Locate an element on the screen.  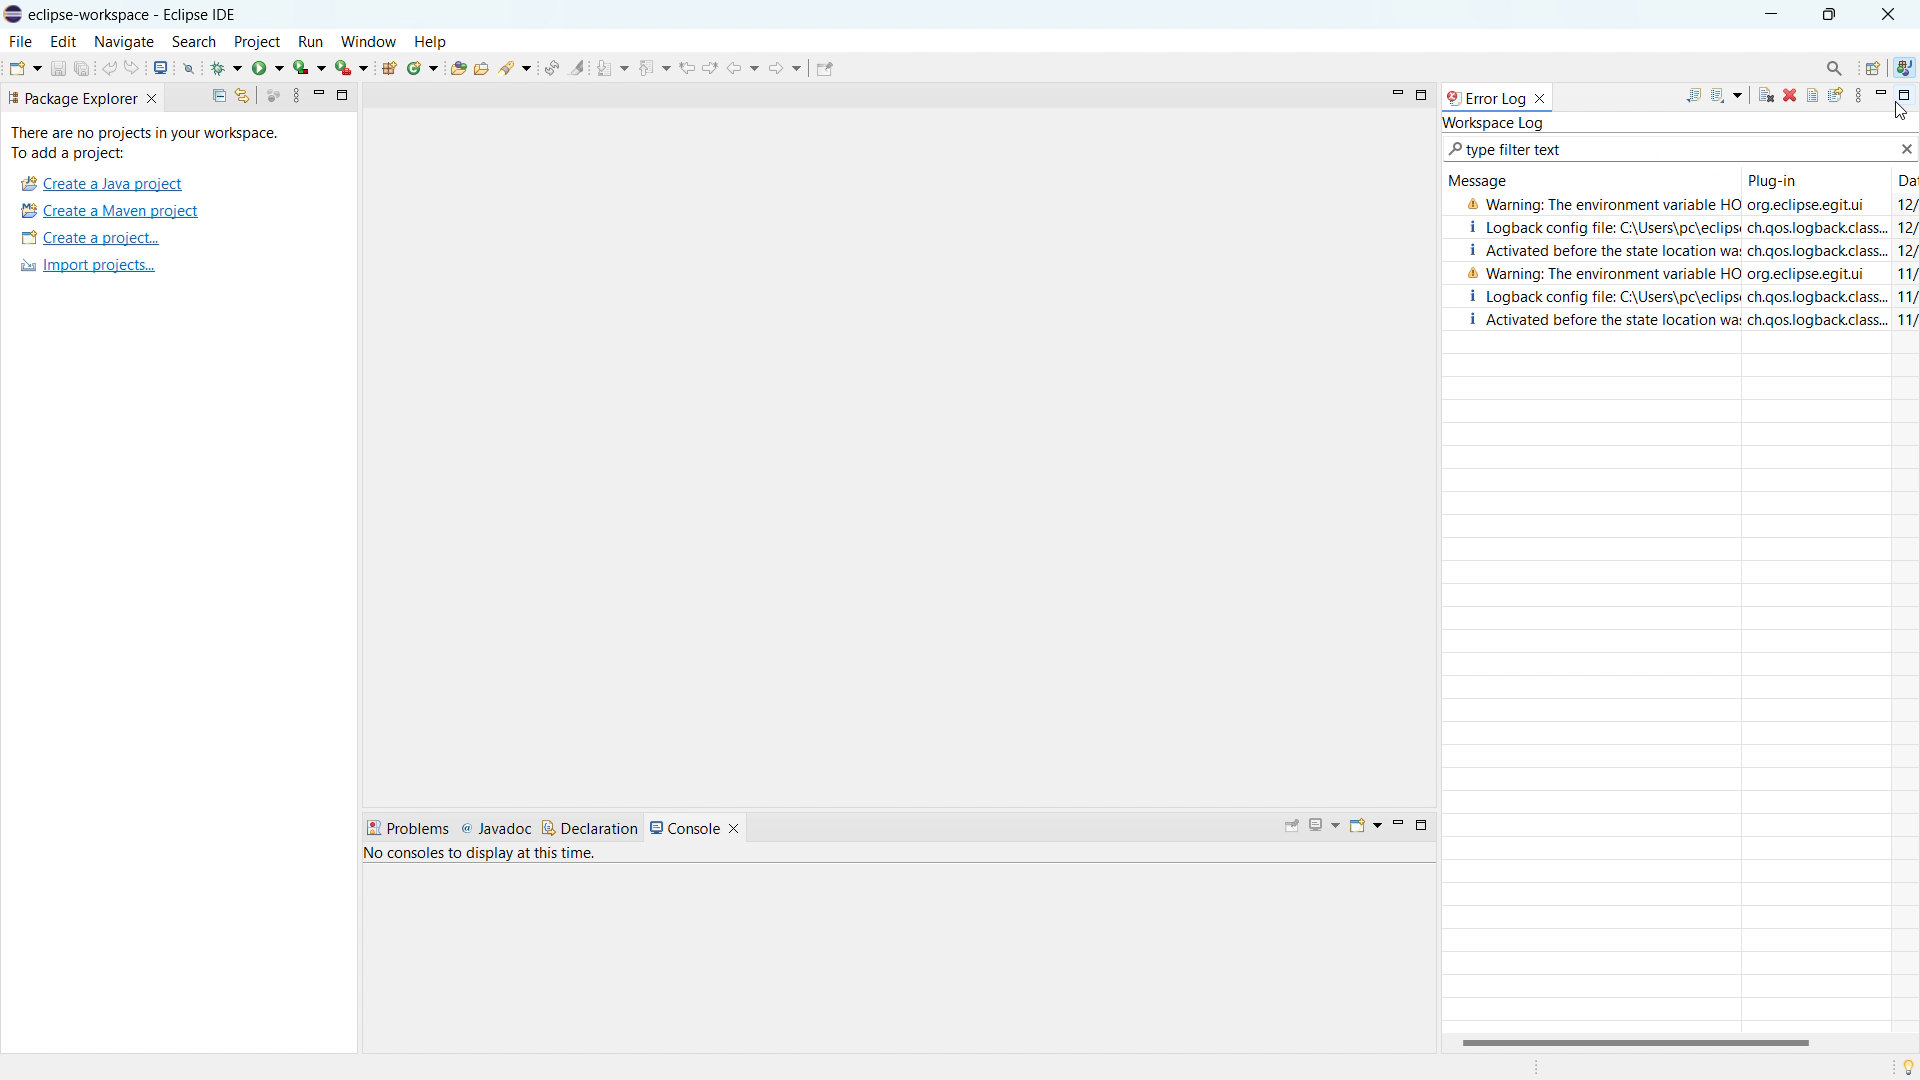
 Problems is located at coordinates (407, 826).